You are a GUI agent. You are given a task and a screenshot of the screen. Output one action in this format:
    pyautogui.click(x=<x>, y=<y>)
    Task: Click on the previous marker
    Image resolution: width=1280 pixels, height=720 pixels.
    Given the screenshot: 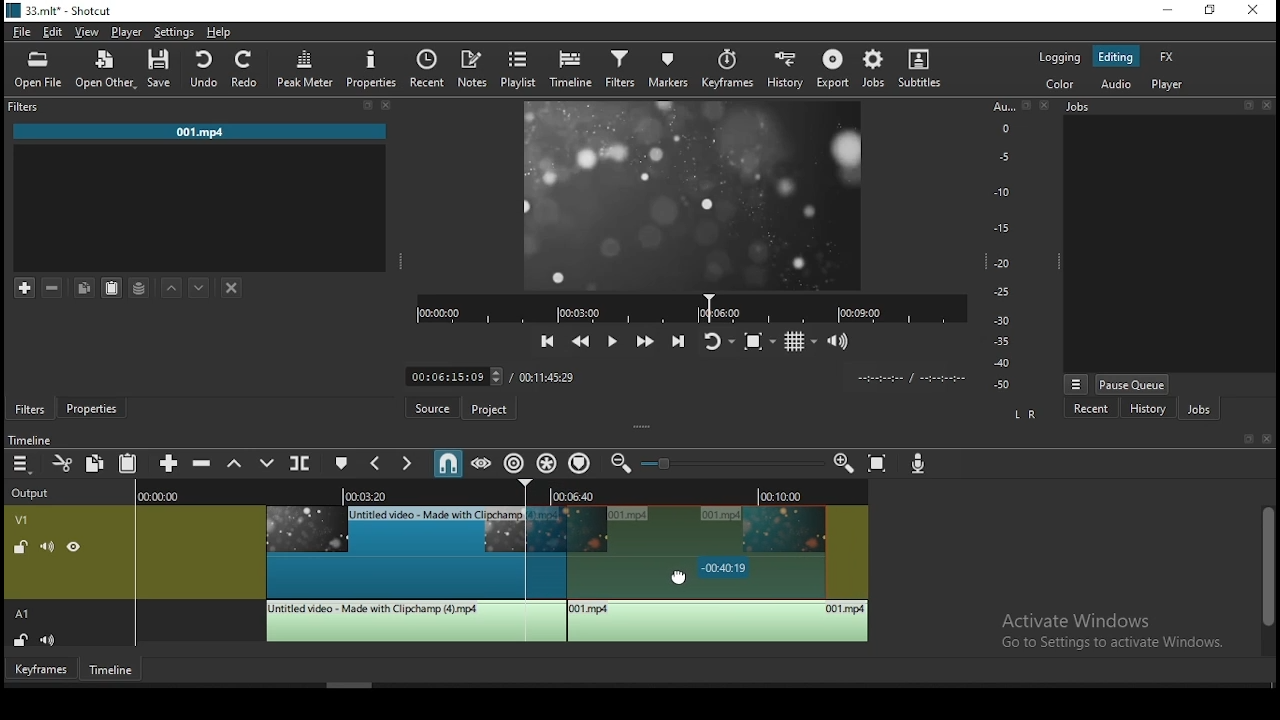 What is the action you would take?
    pyautogui.click(x=371, y=463)
    